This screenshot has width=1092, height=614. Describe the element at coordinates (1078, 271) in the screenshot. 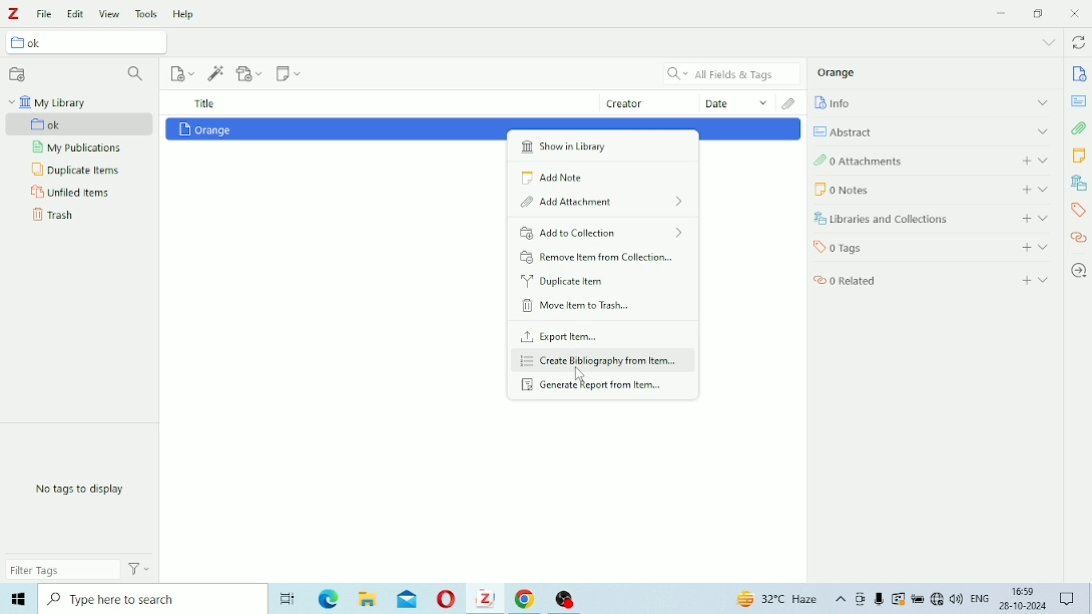

I see `Locate` at that location.